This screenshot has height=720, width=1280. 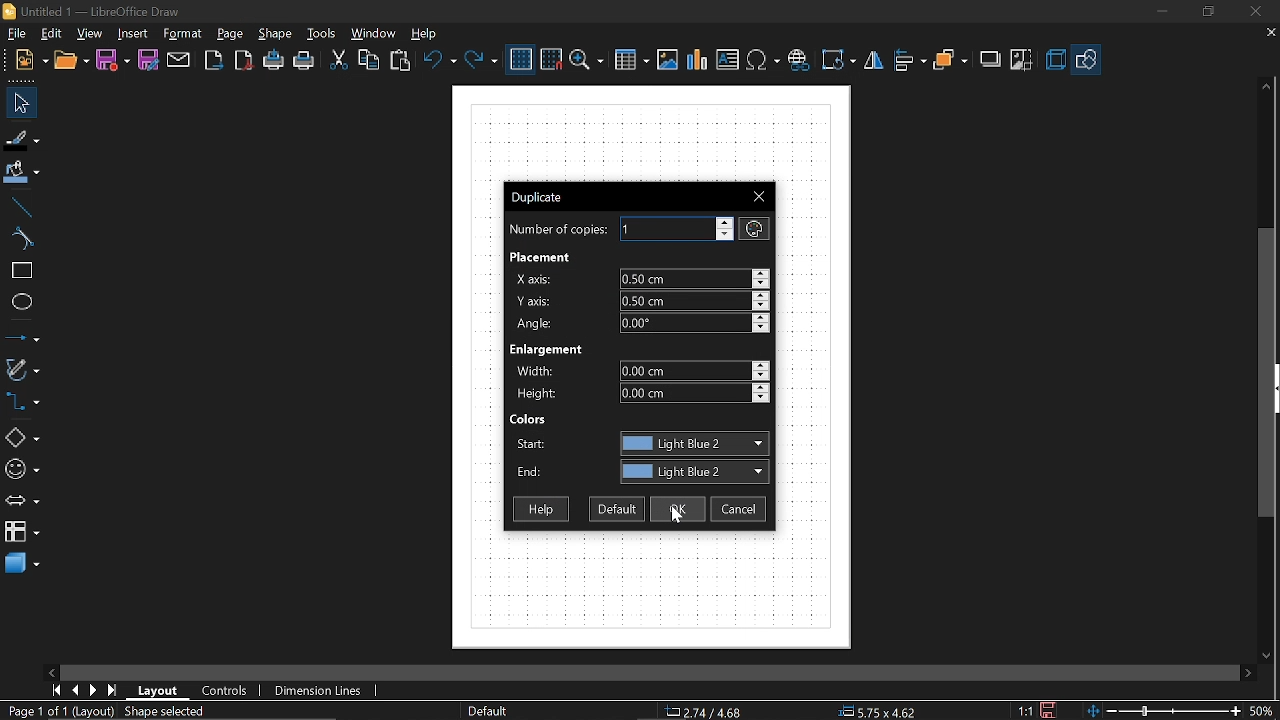 I want to click on Move down, so click(x=1269, y=654).